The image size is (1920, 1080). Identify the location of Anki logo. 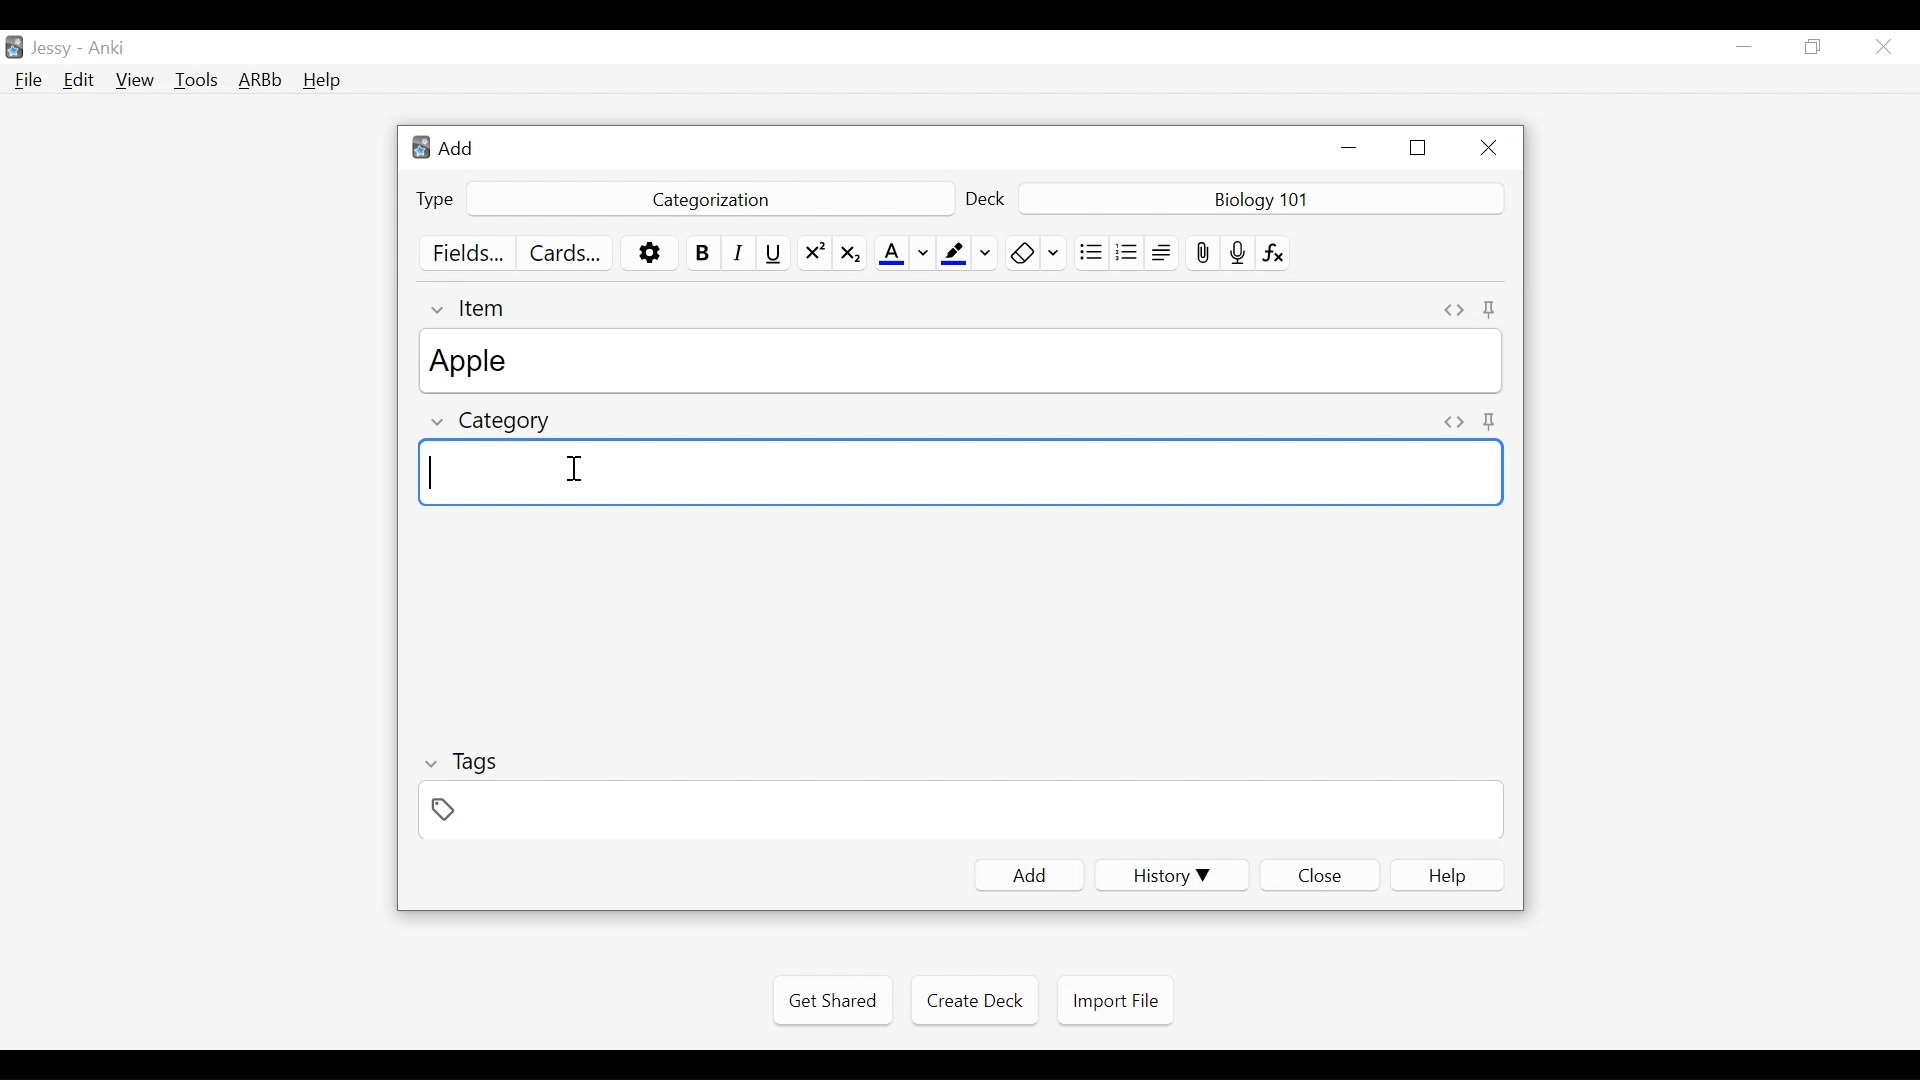
(422, 148).